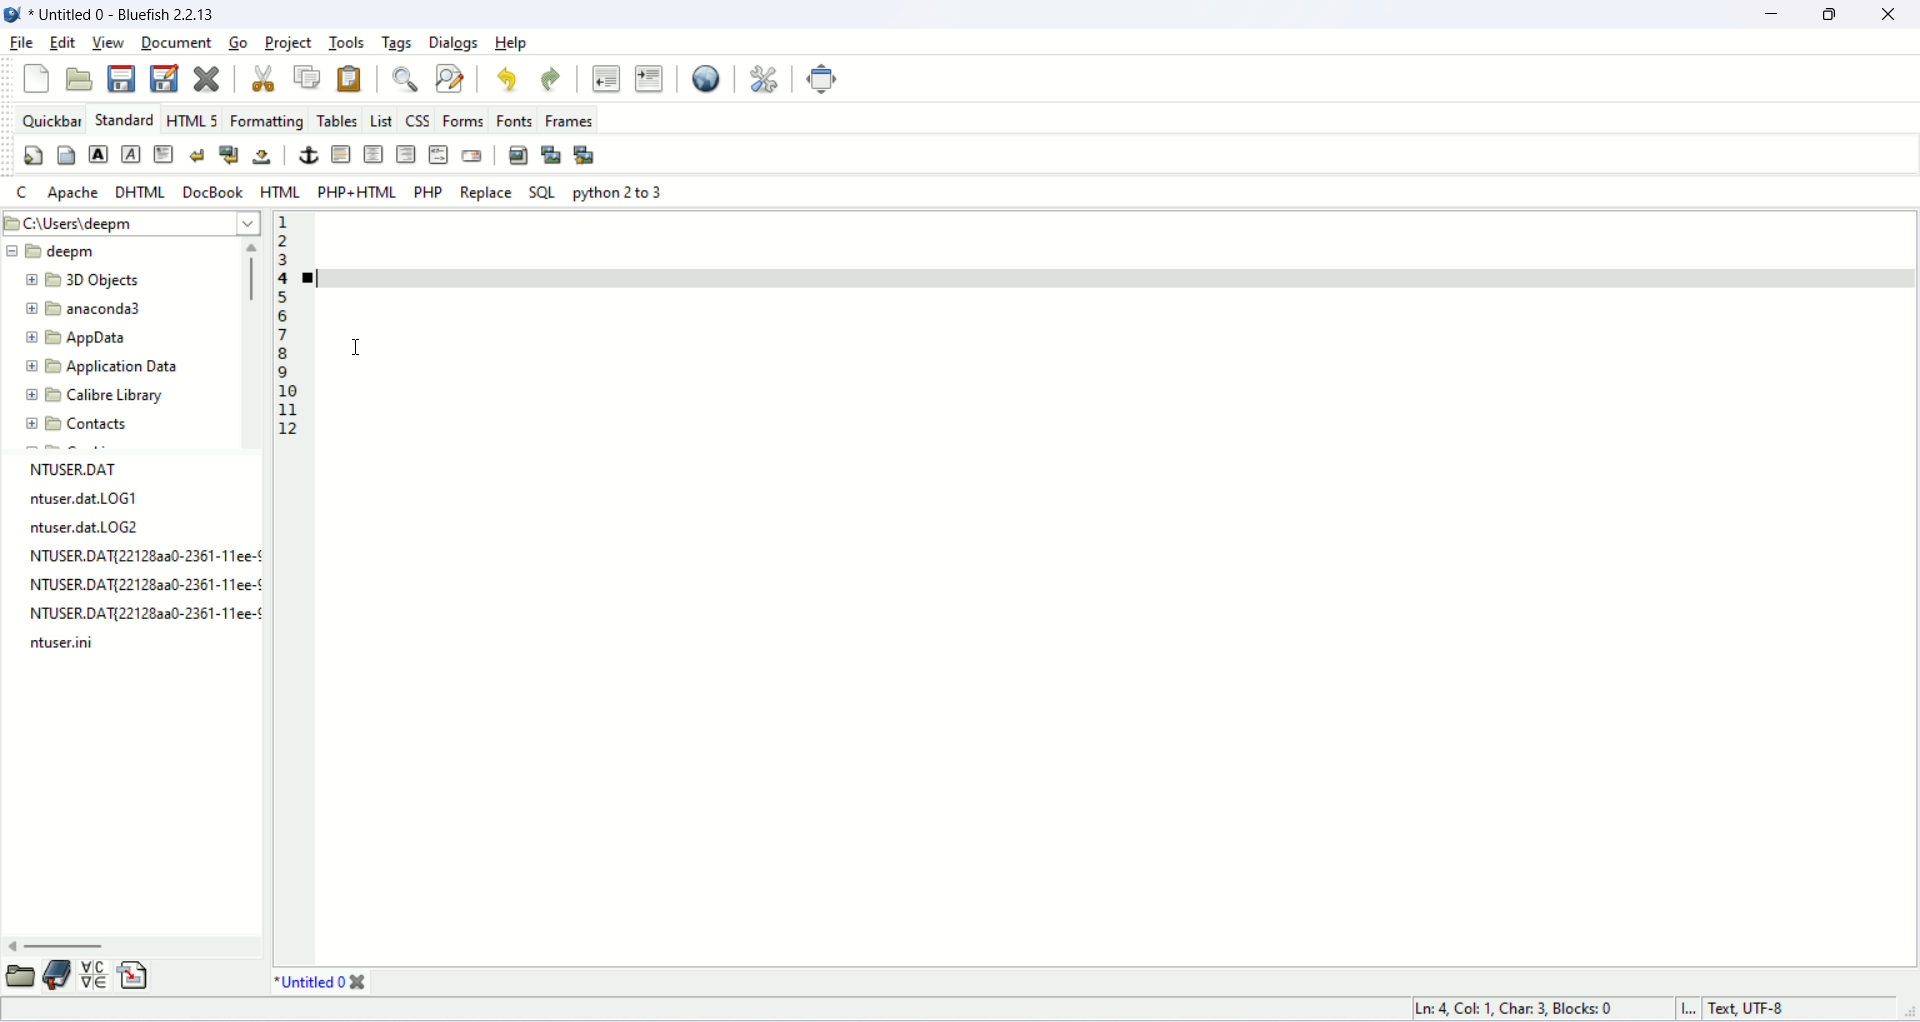  Describe the element at coordinates (409, 158) in the screenshot. I see `right justify` at that location.